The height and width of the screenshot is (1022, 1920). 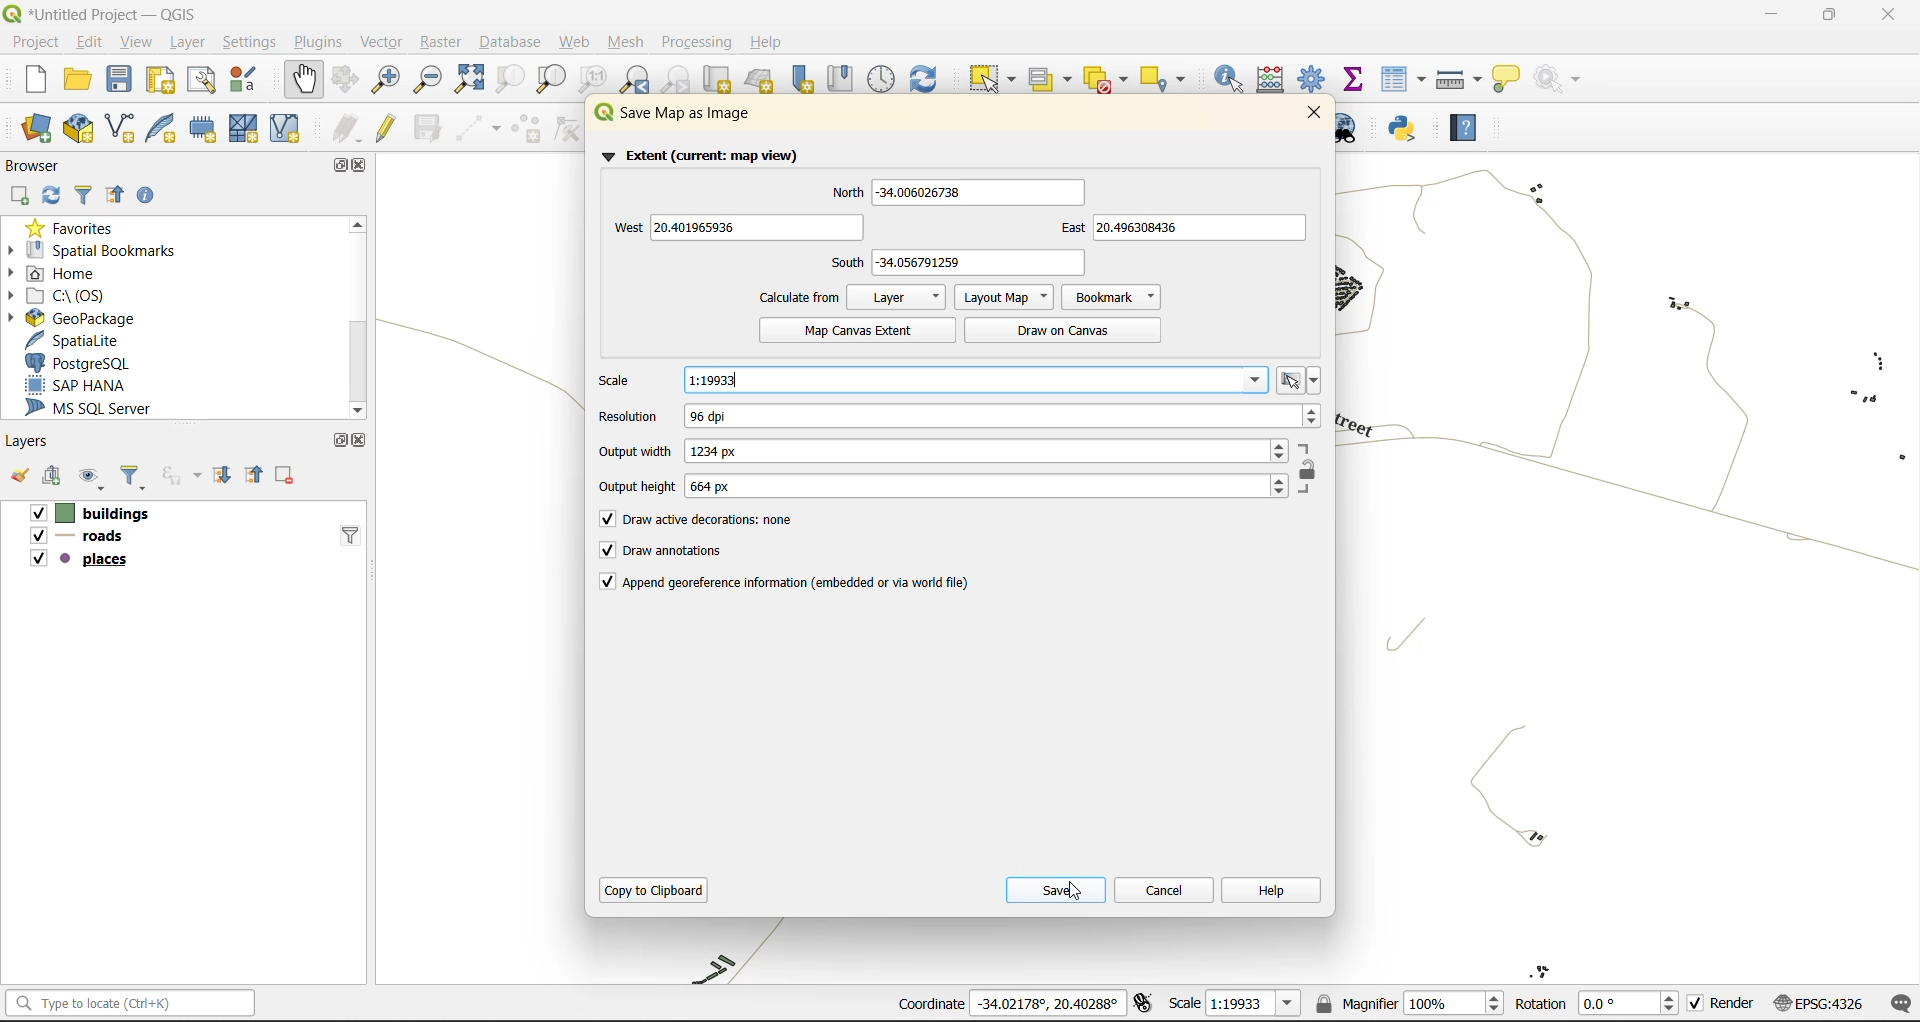 What do you see at coordinates (204, 130) in the screenshot?
I see `temporary scratch layer` at bounding box center [204, 130].